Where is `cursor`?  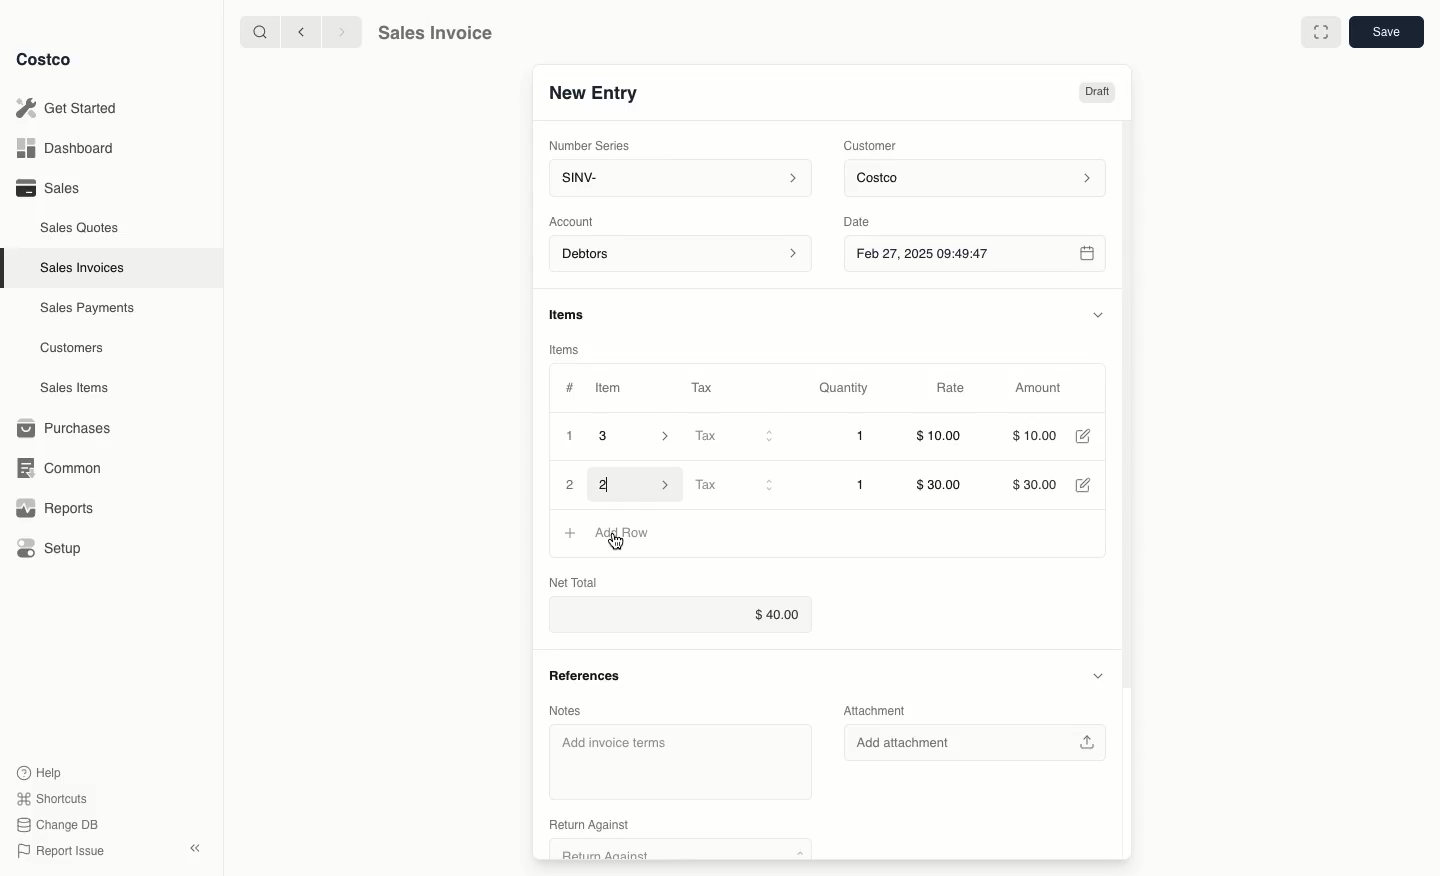
cursor is located at coordinates (615, 548).